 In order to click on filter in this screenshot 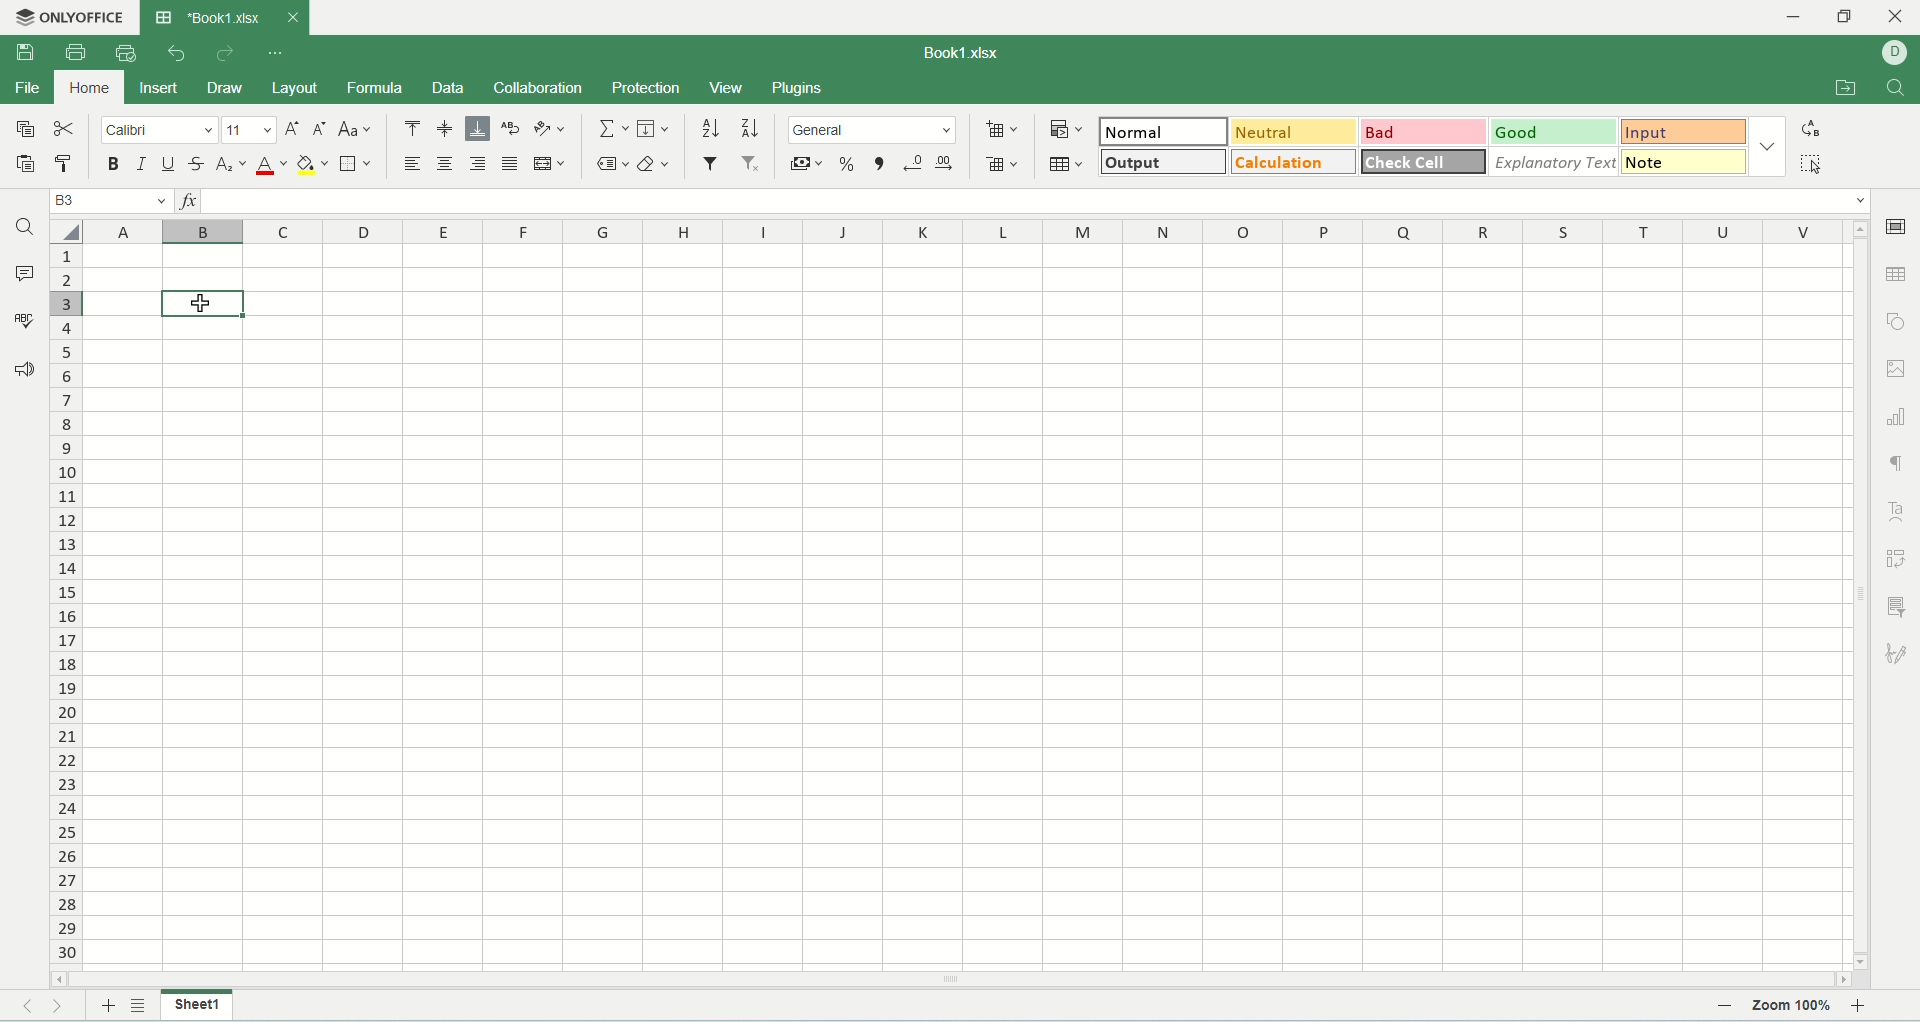, I will do `click(711, 163)`.